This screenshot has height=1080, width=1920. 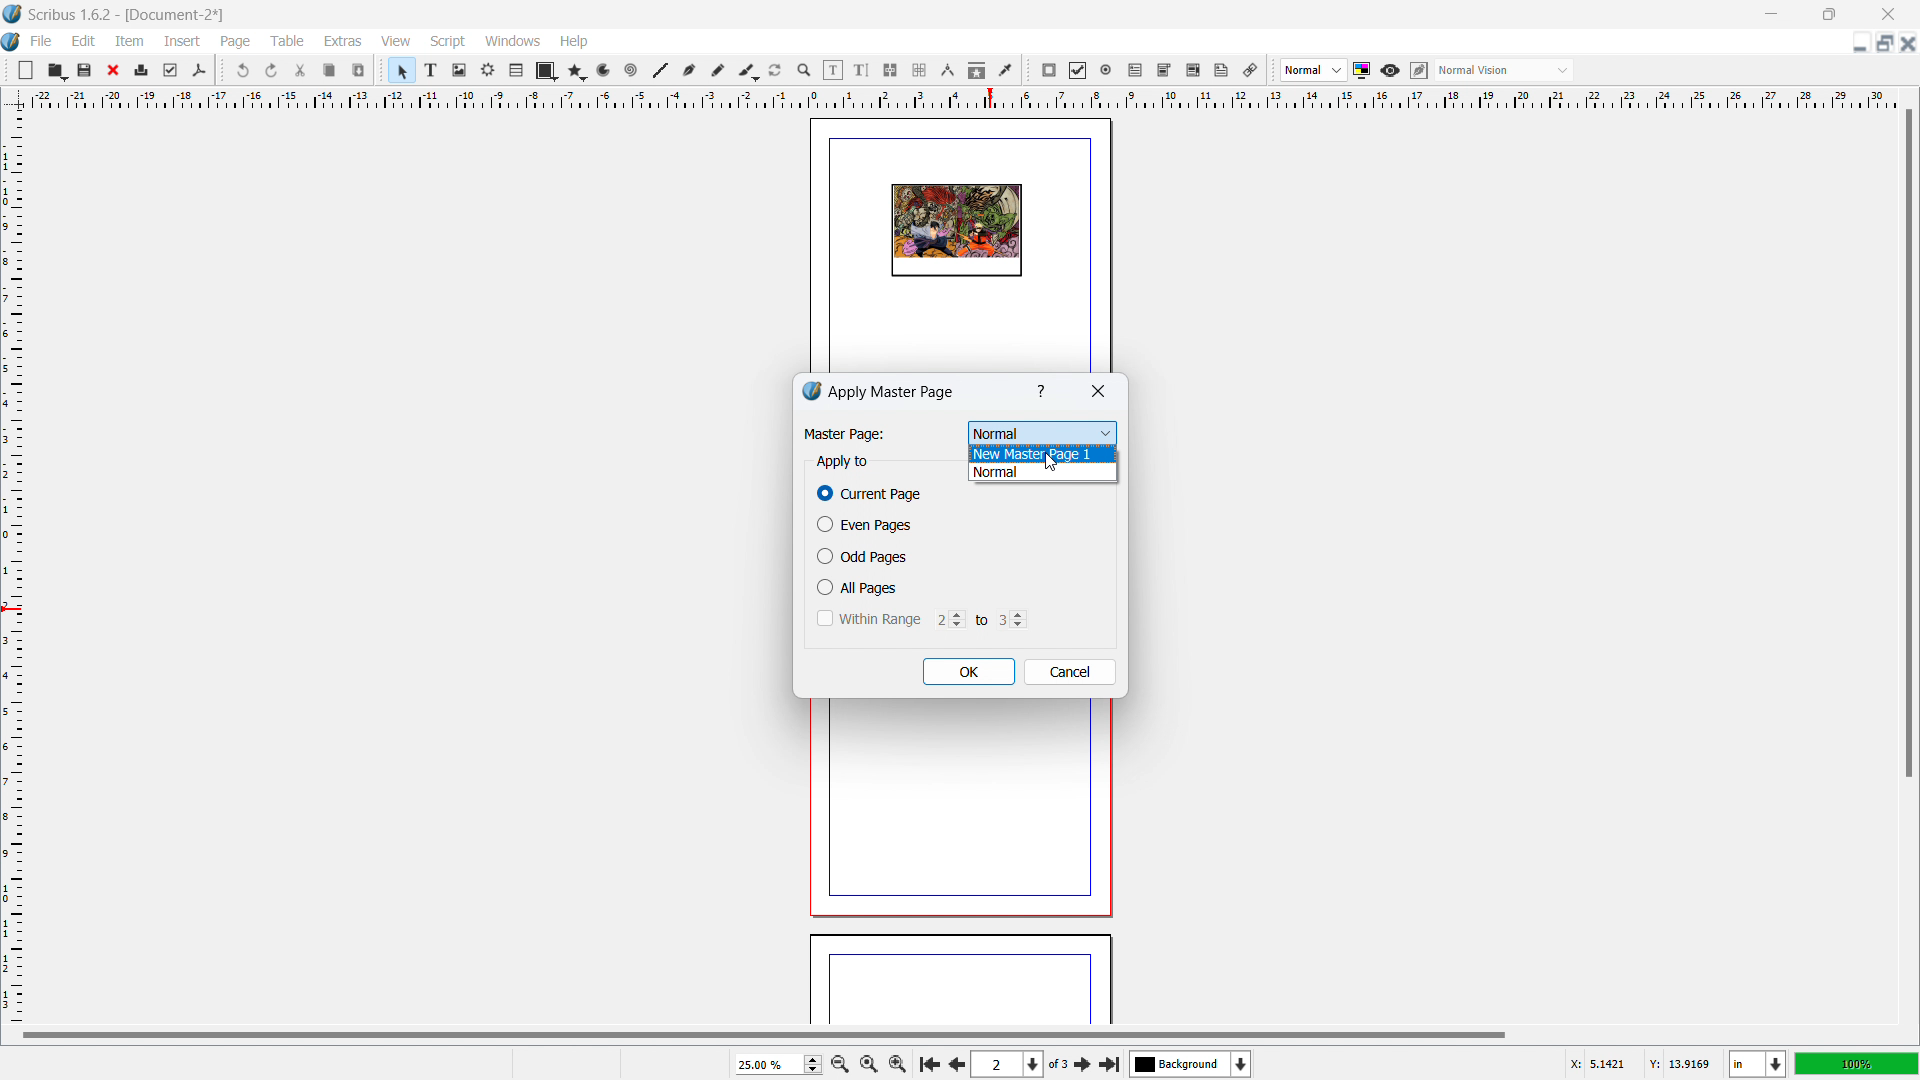 What do you see at coordinates (861, 70) in the screenshot?
I see `edit text with story editor` at bounding box center [861, 70].